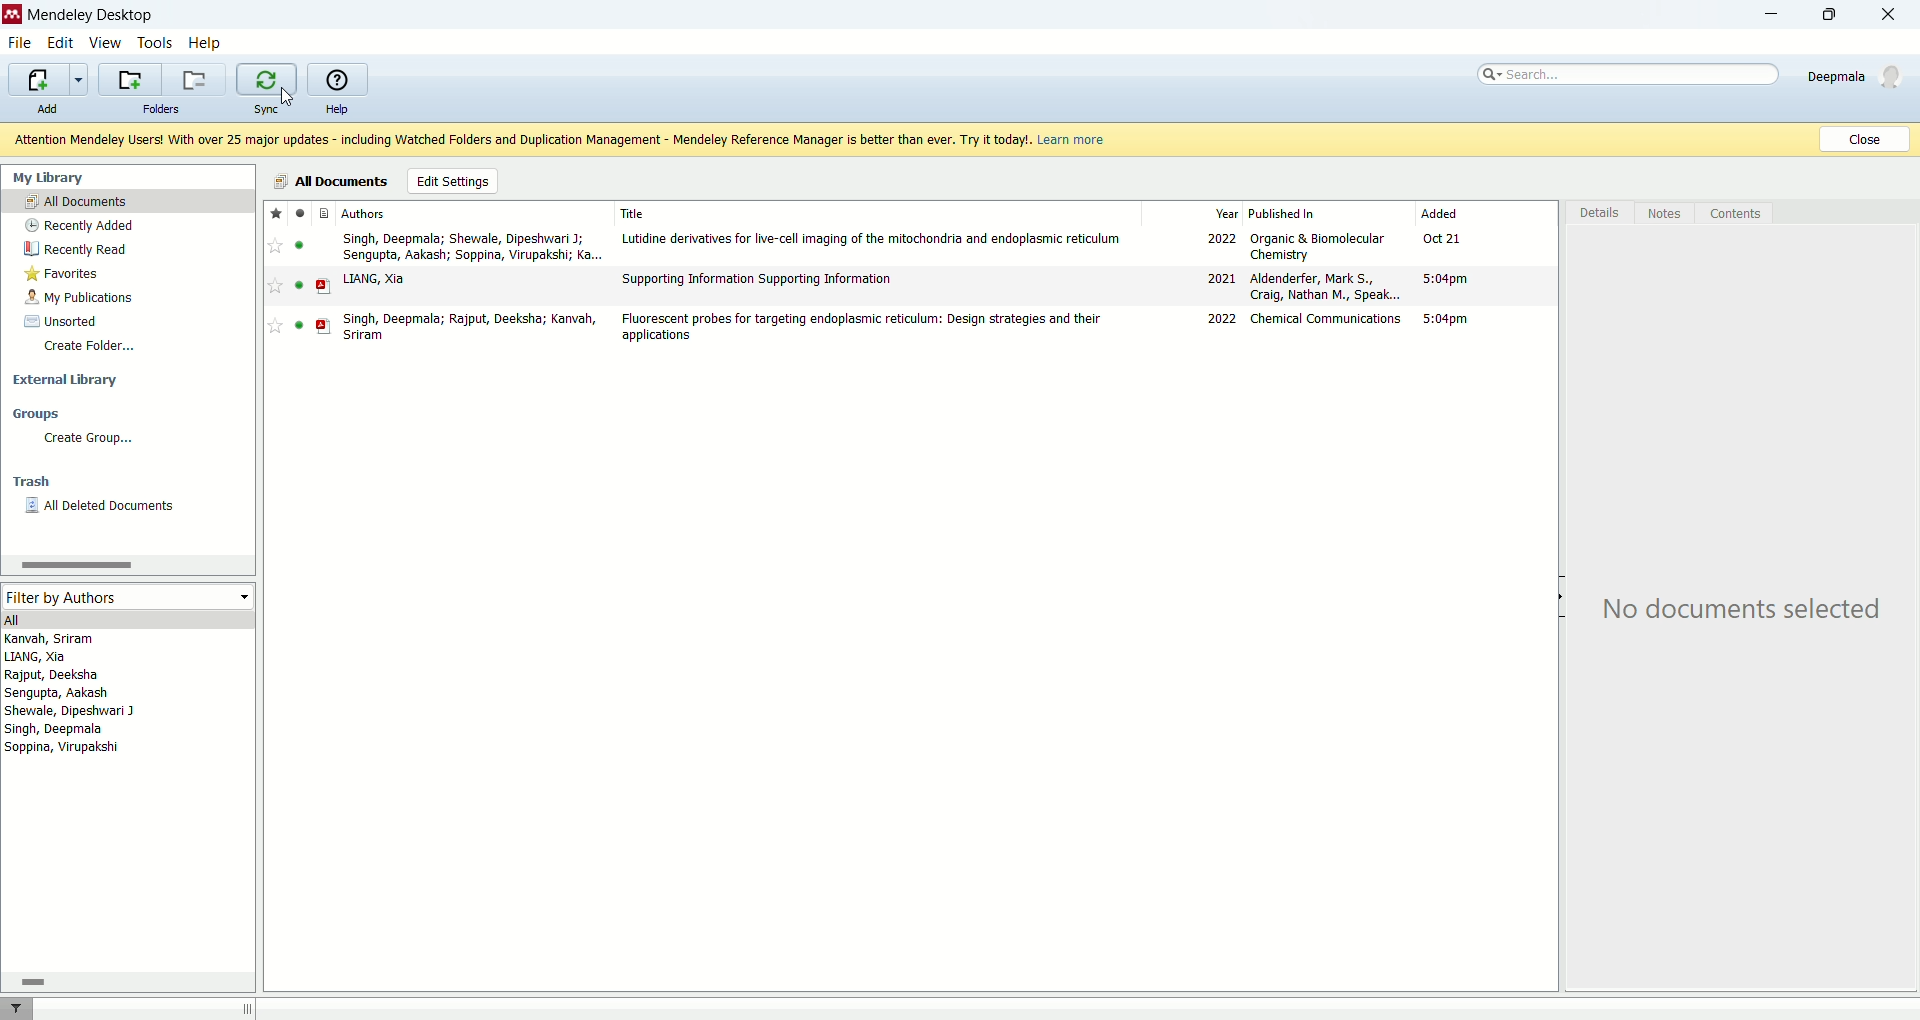  Describe the element at coordinates (299, 247) in the screenshot. I see `read/unread` at that location.